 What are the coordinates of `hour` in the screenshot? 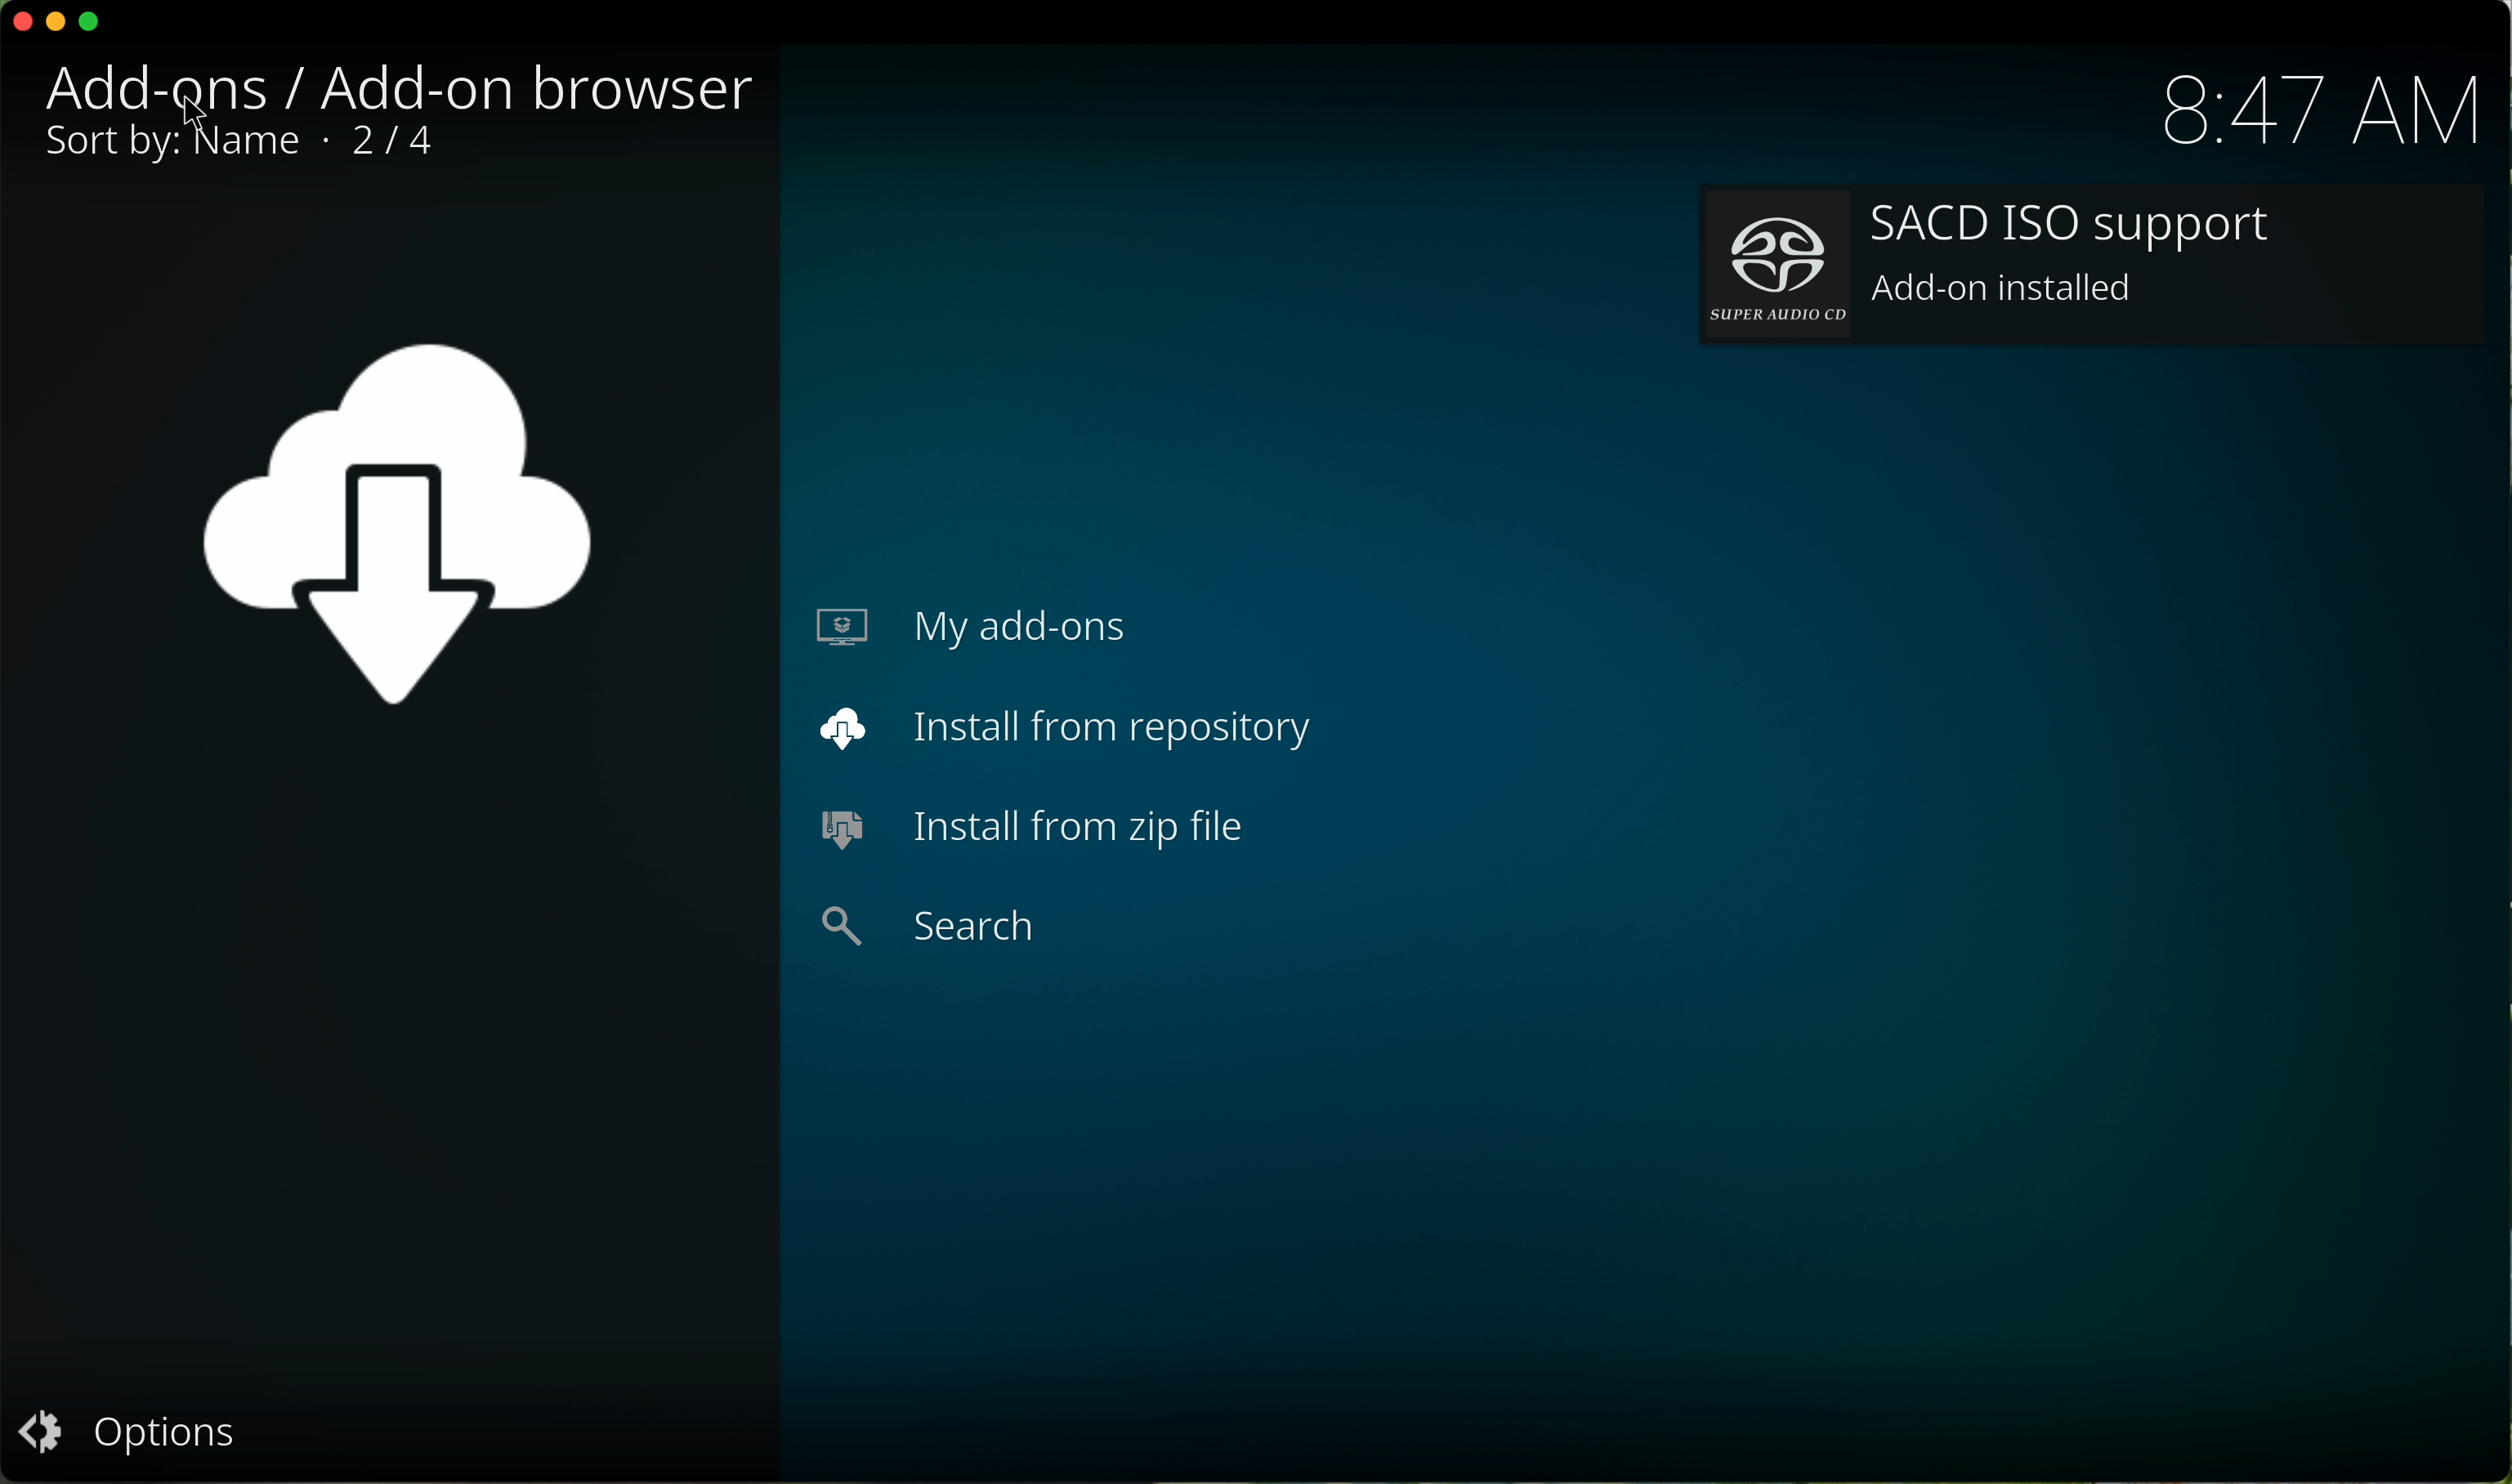 It's located at (2292, 98).